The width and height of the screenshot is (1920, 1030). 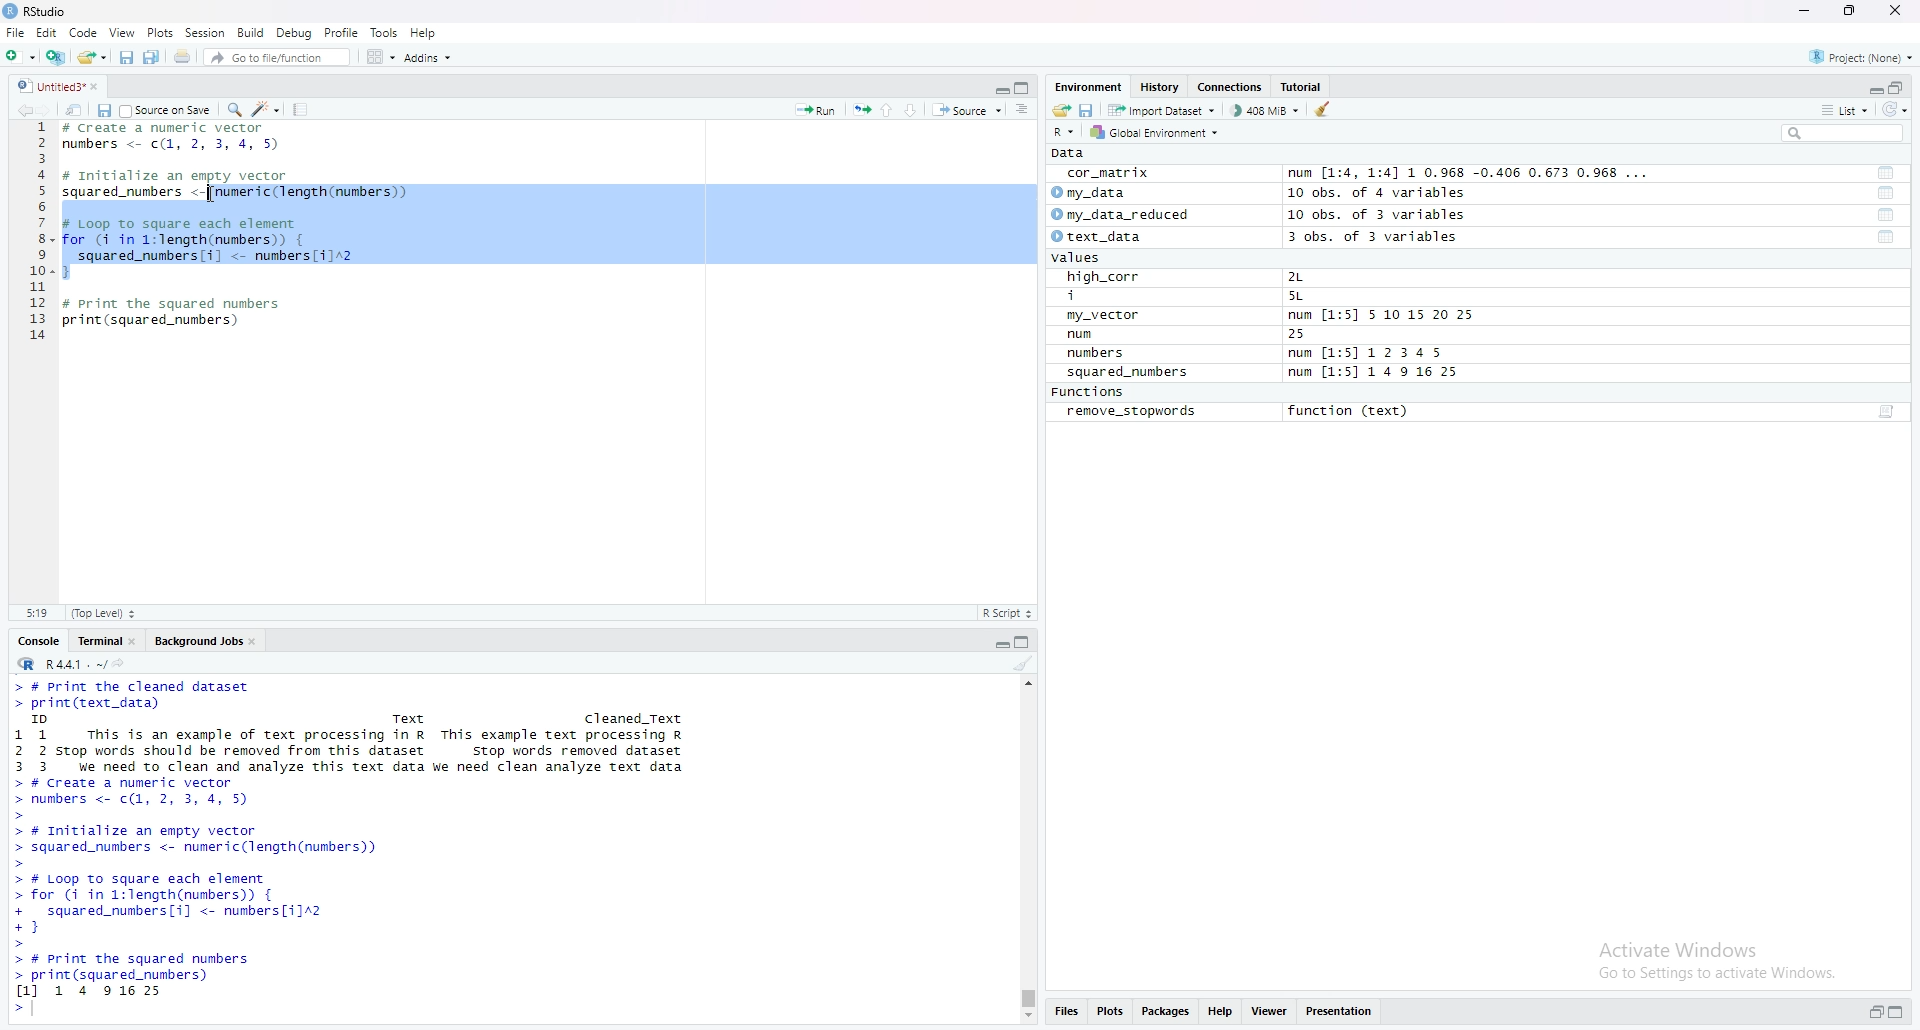 What do you see at coordinates (134, 193) in the screenshot?
I see `squared_numbers <-` at bounding box center [134, 193].